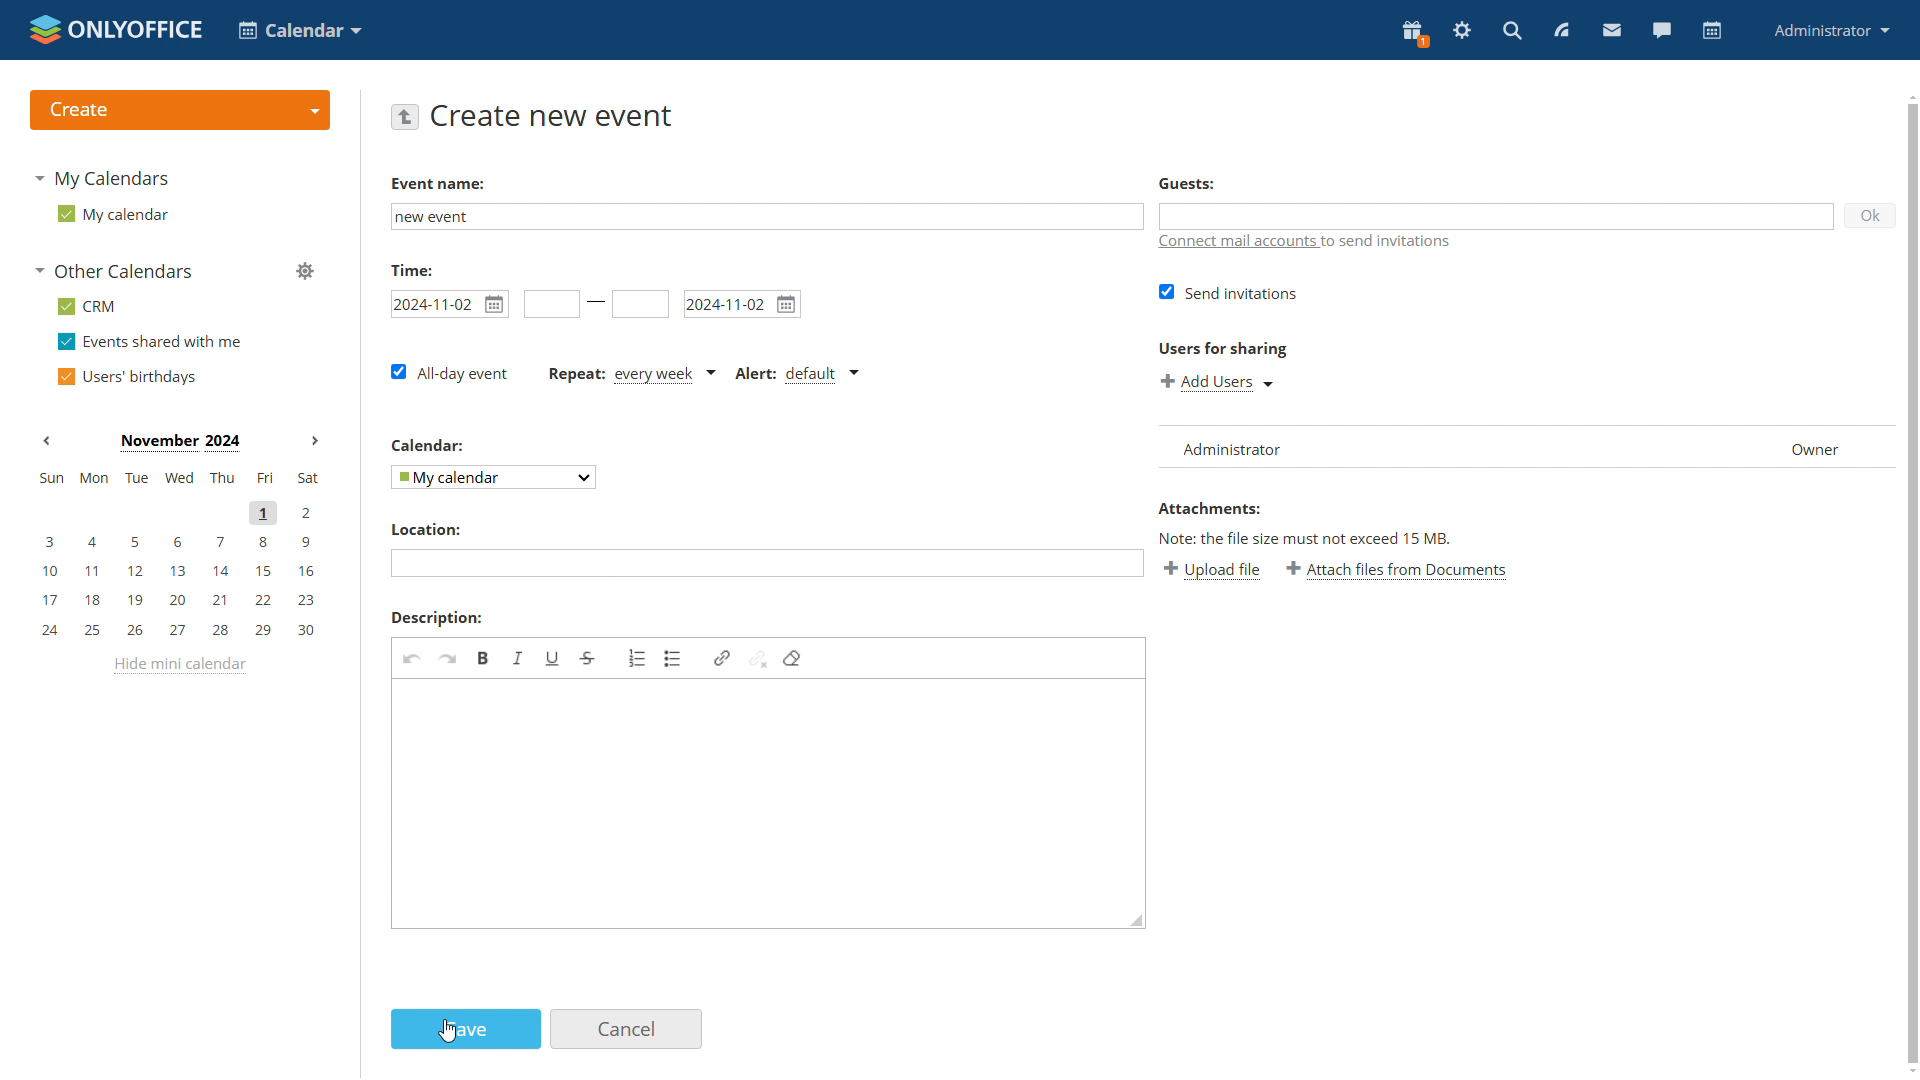 Image resolution: width=1920 pixels, height=1080 pixels. Describe the element at coordinates (549, 303) in the screenshot. I see `event start time` at that location.